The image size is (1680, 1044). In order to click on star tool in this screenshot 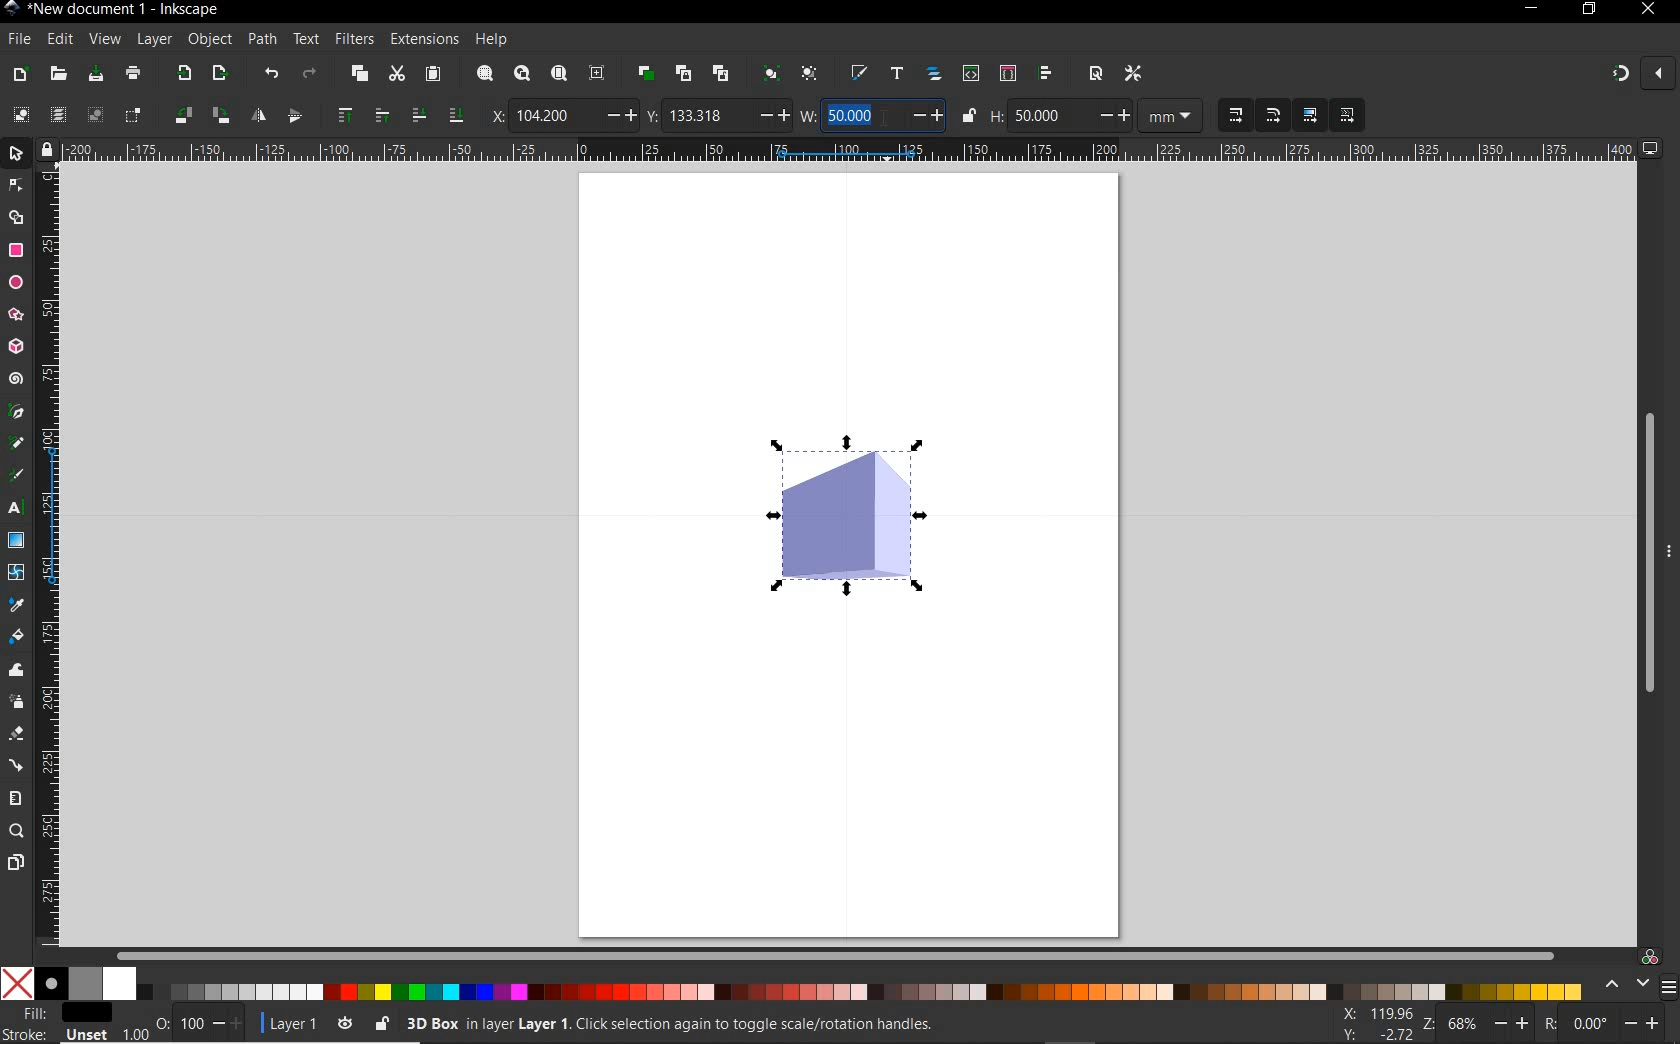, I will do `click(16, 315)`.